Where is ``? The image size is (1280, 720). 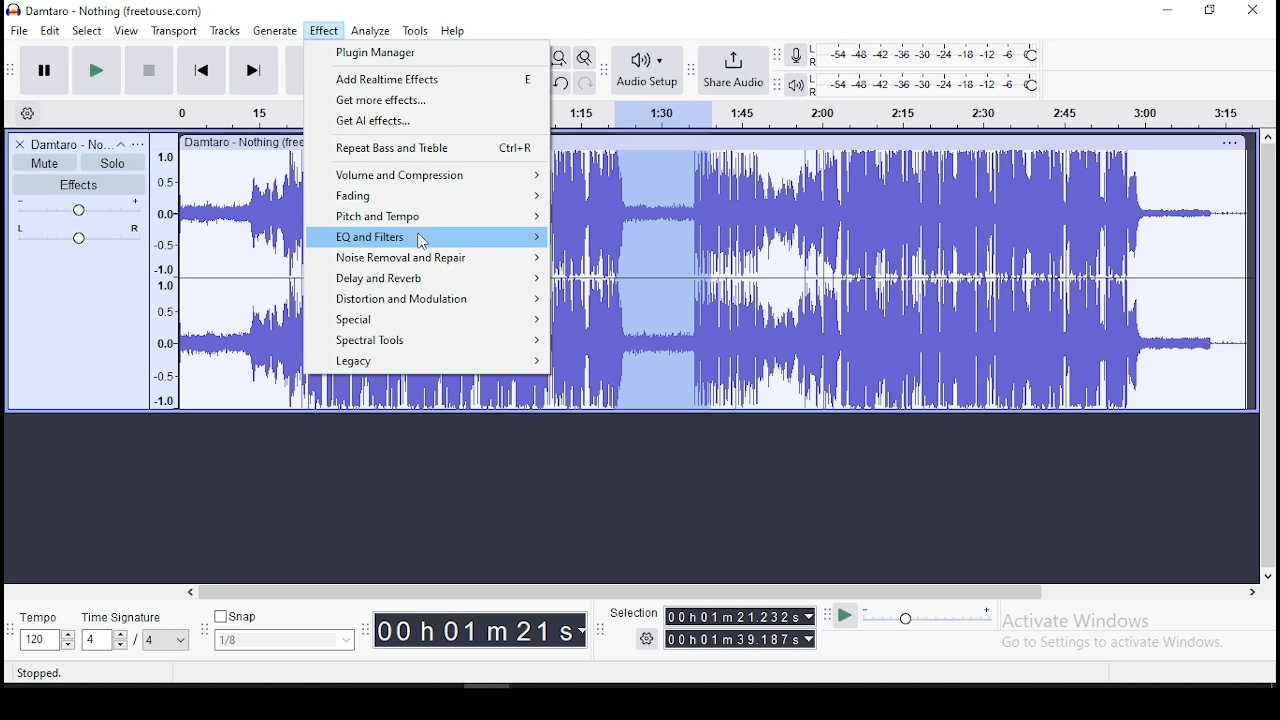
 is located at coordinates (775, 53).